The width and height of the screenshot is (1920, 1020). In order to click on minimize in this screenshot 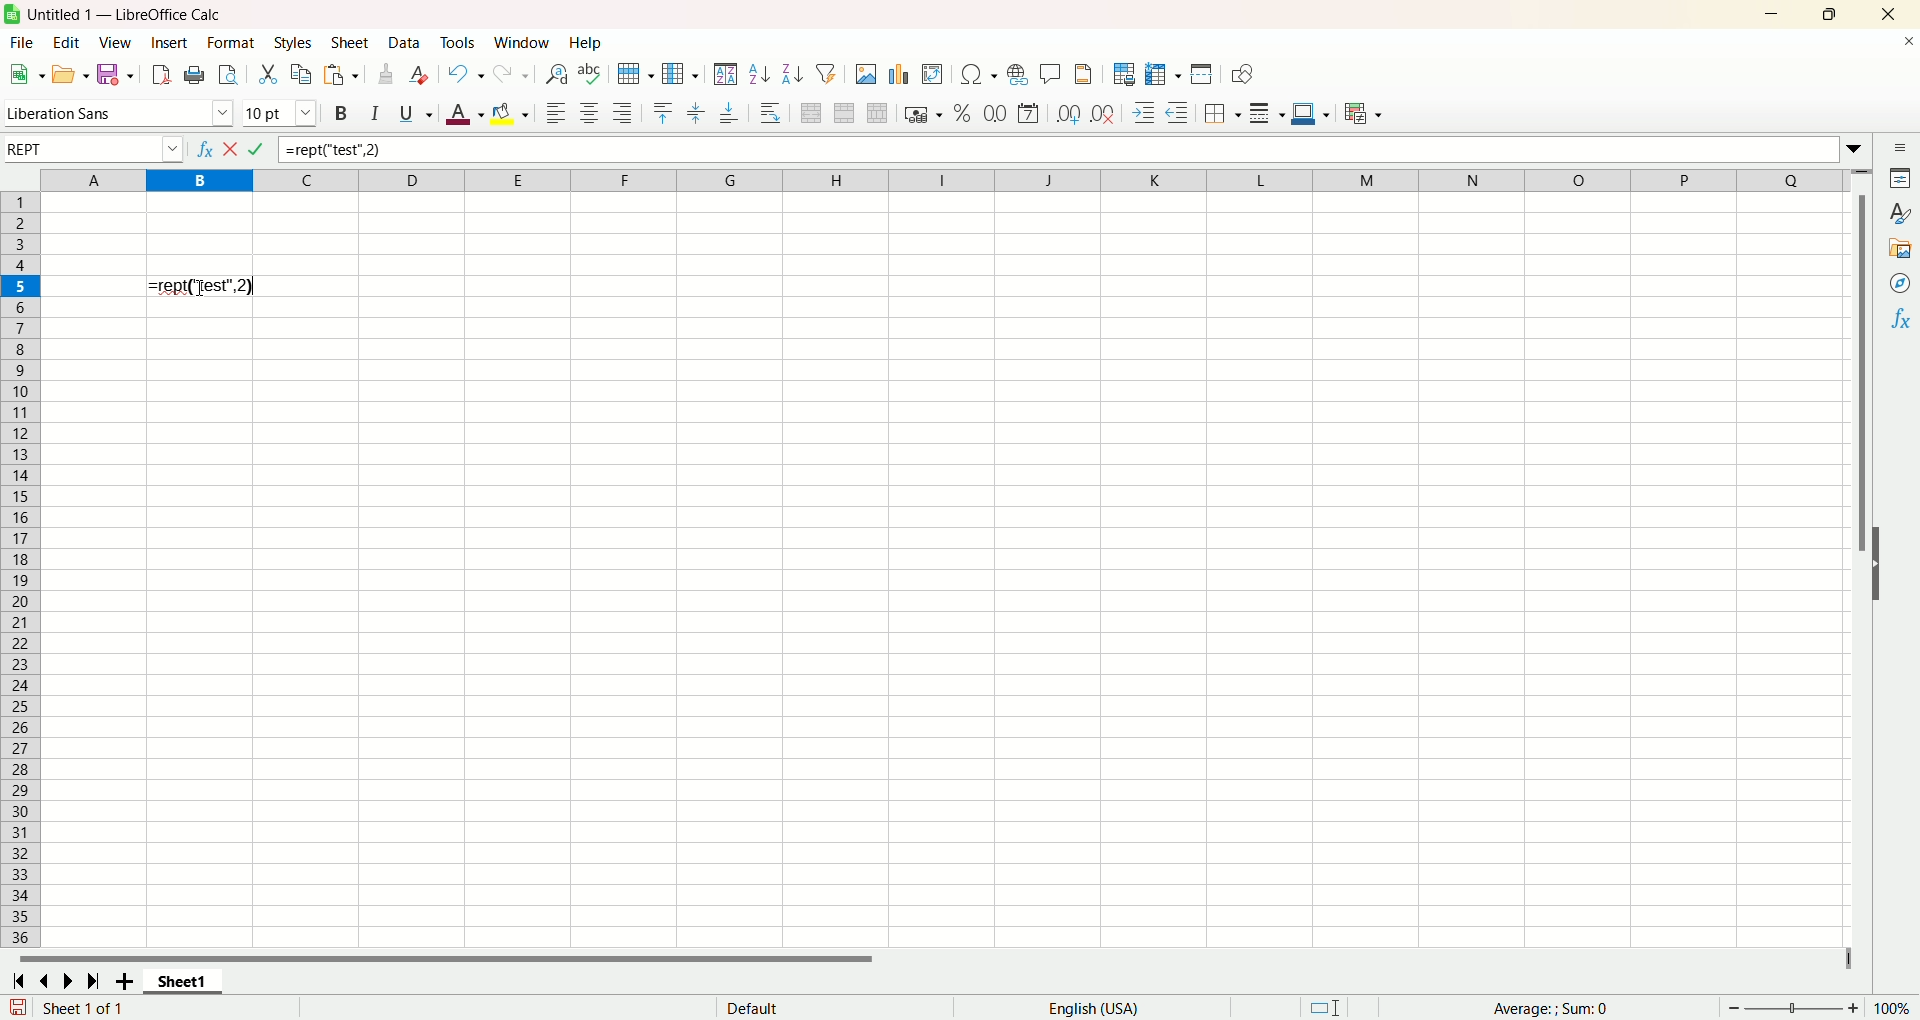, I will do `click(1778, 15)`.